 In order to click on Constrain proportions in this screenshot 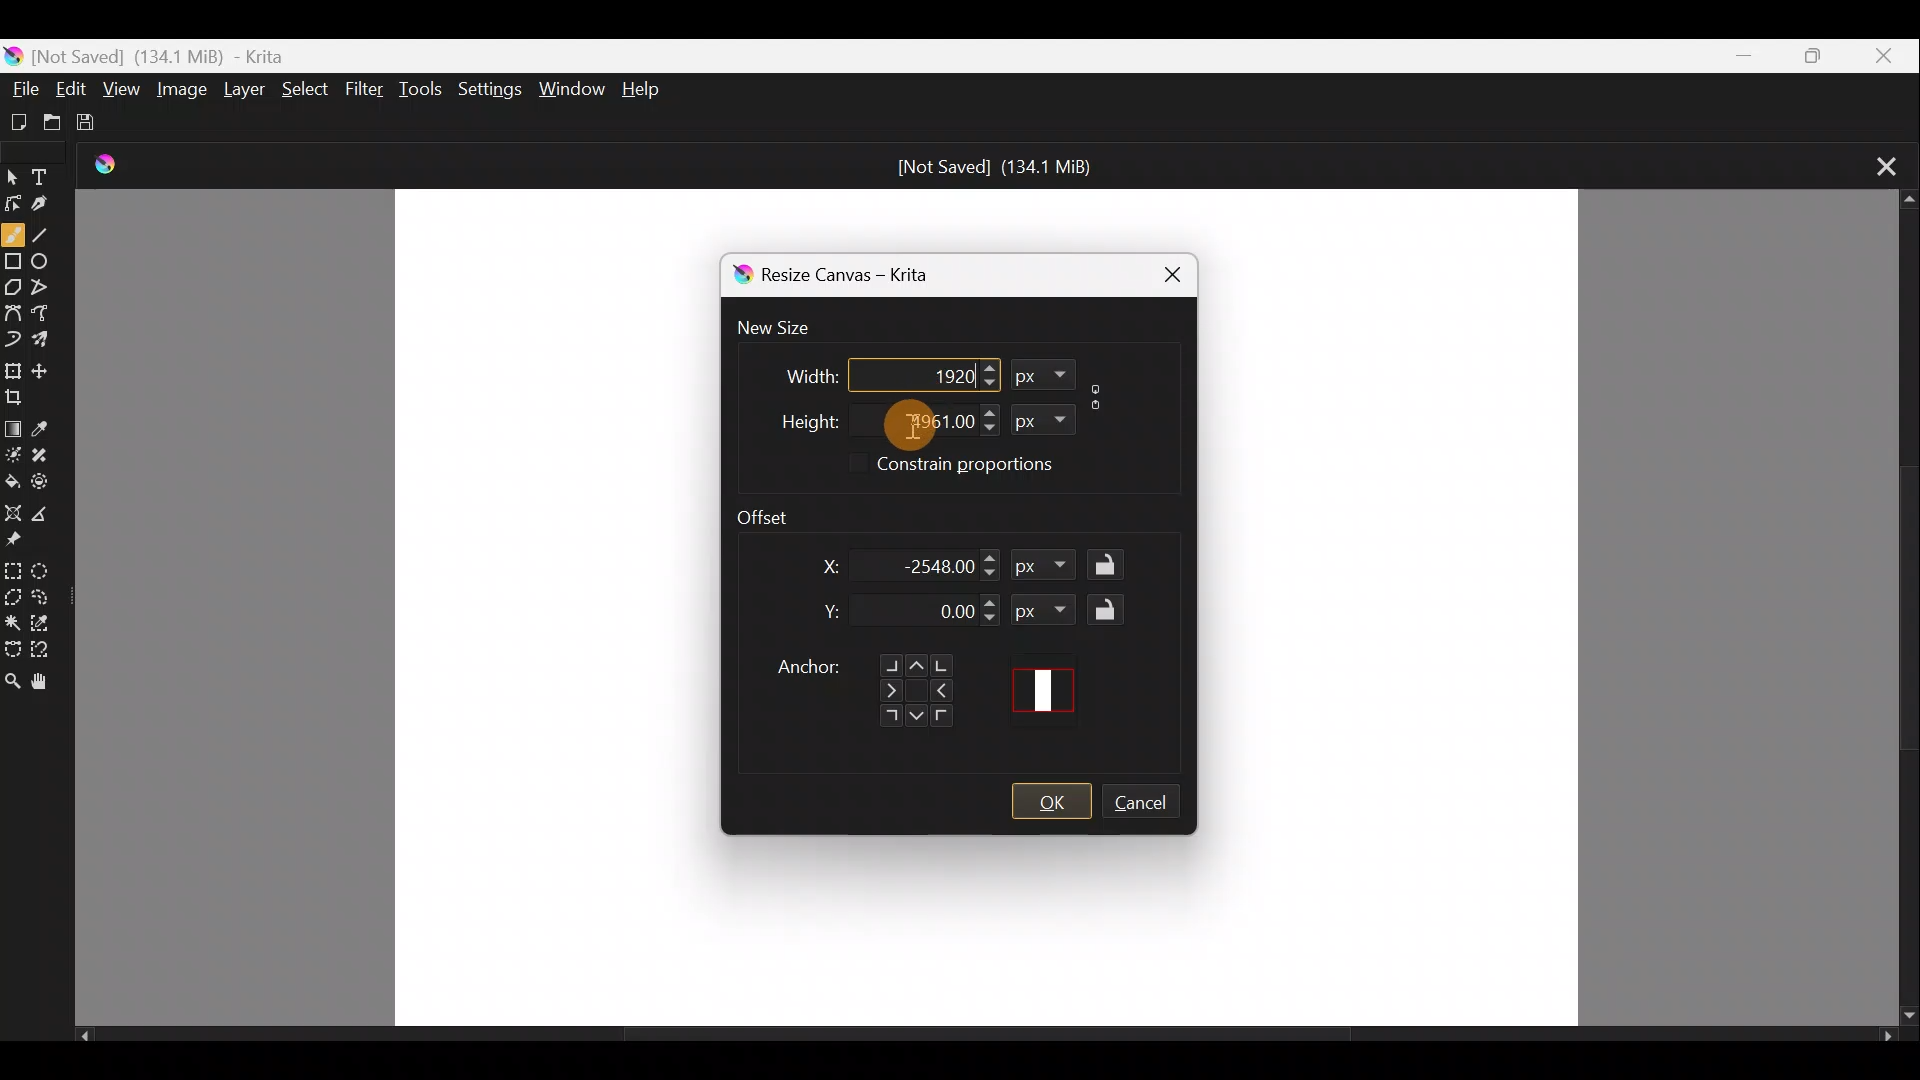, I will do `click(994, 467)`.